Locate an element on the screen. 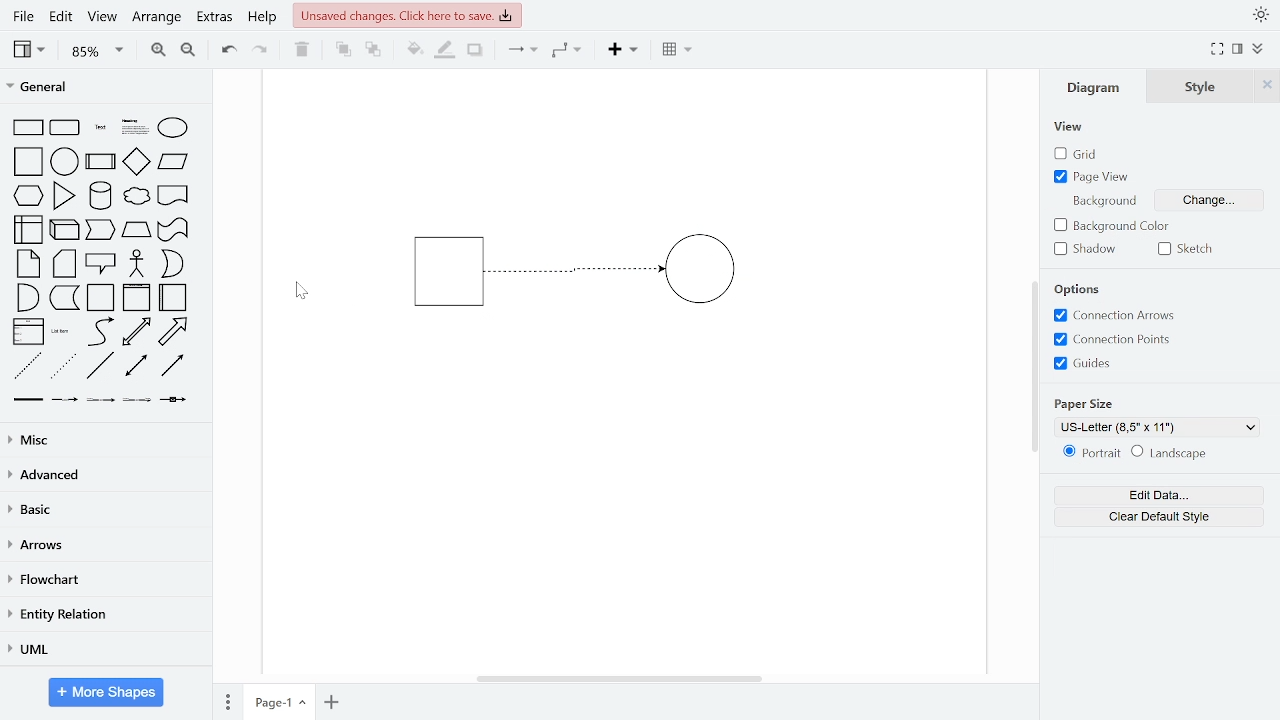 The height and width of the screenshot is (720, 1280). Cursor is located at coordinates (300, 290).